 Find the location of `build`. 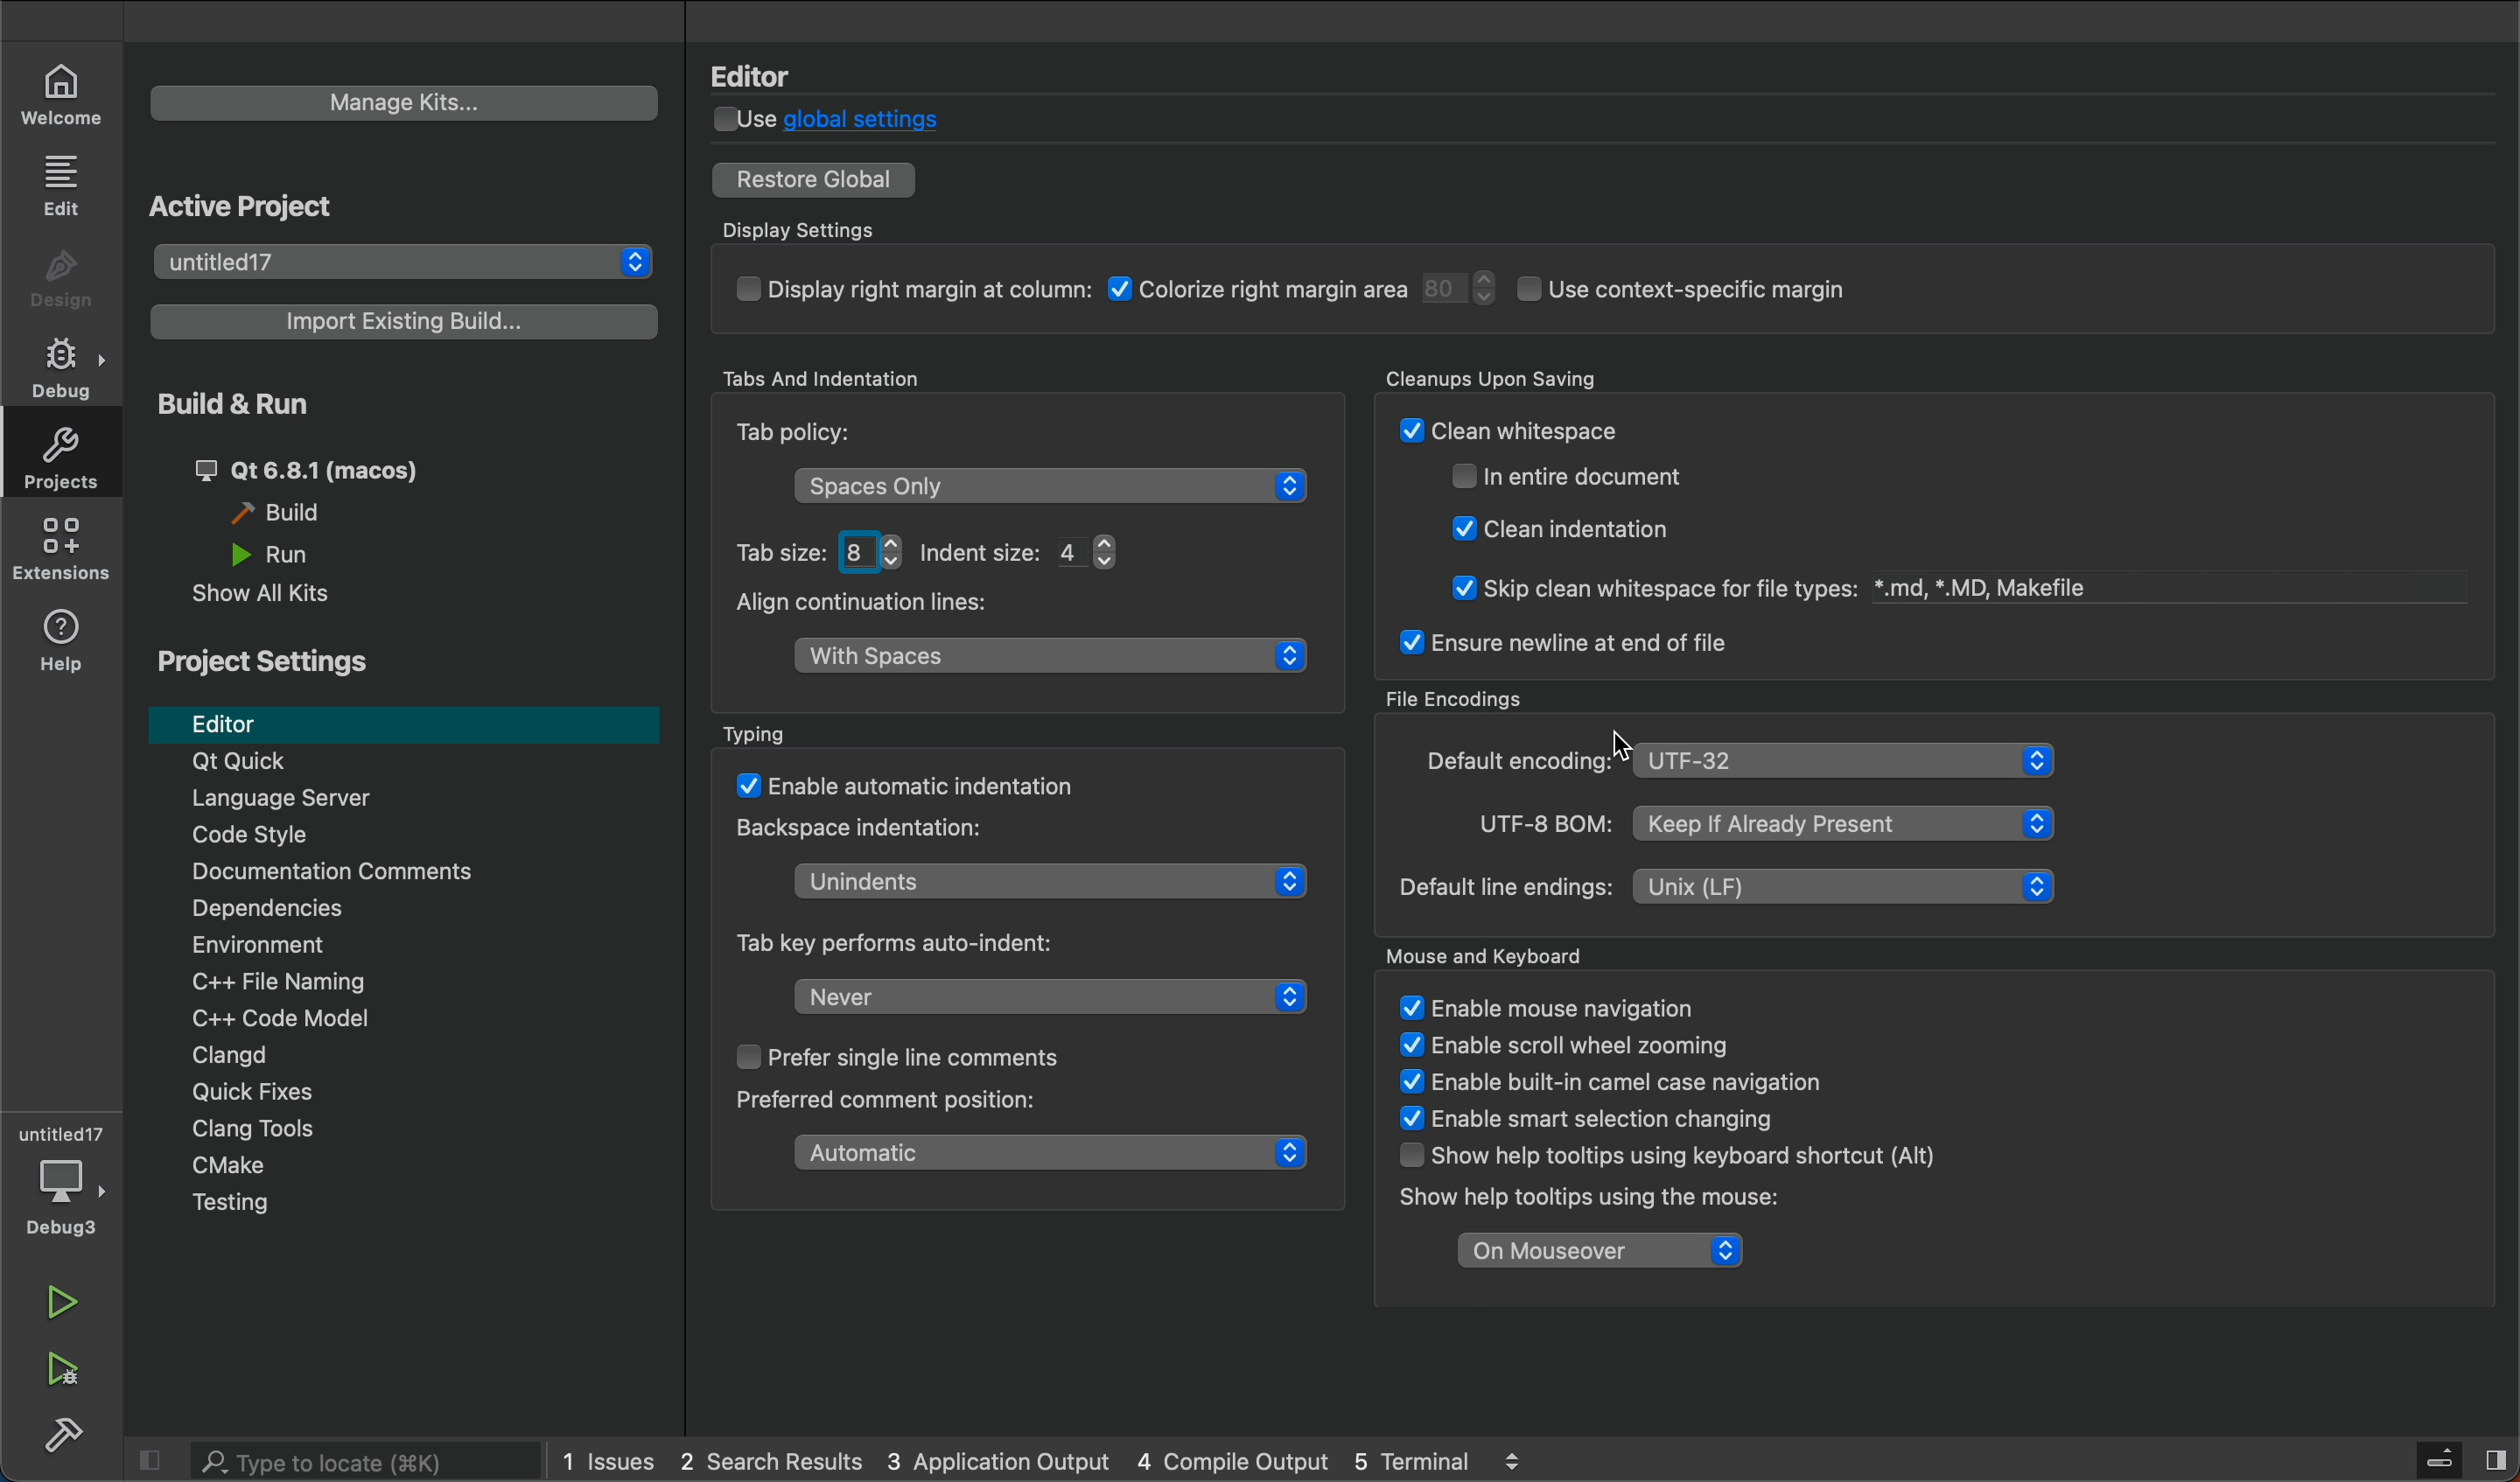

build is located at coordinates (70, 1434).